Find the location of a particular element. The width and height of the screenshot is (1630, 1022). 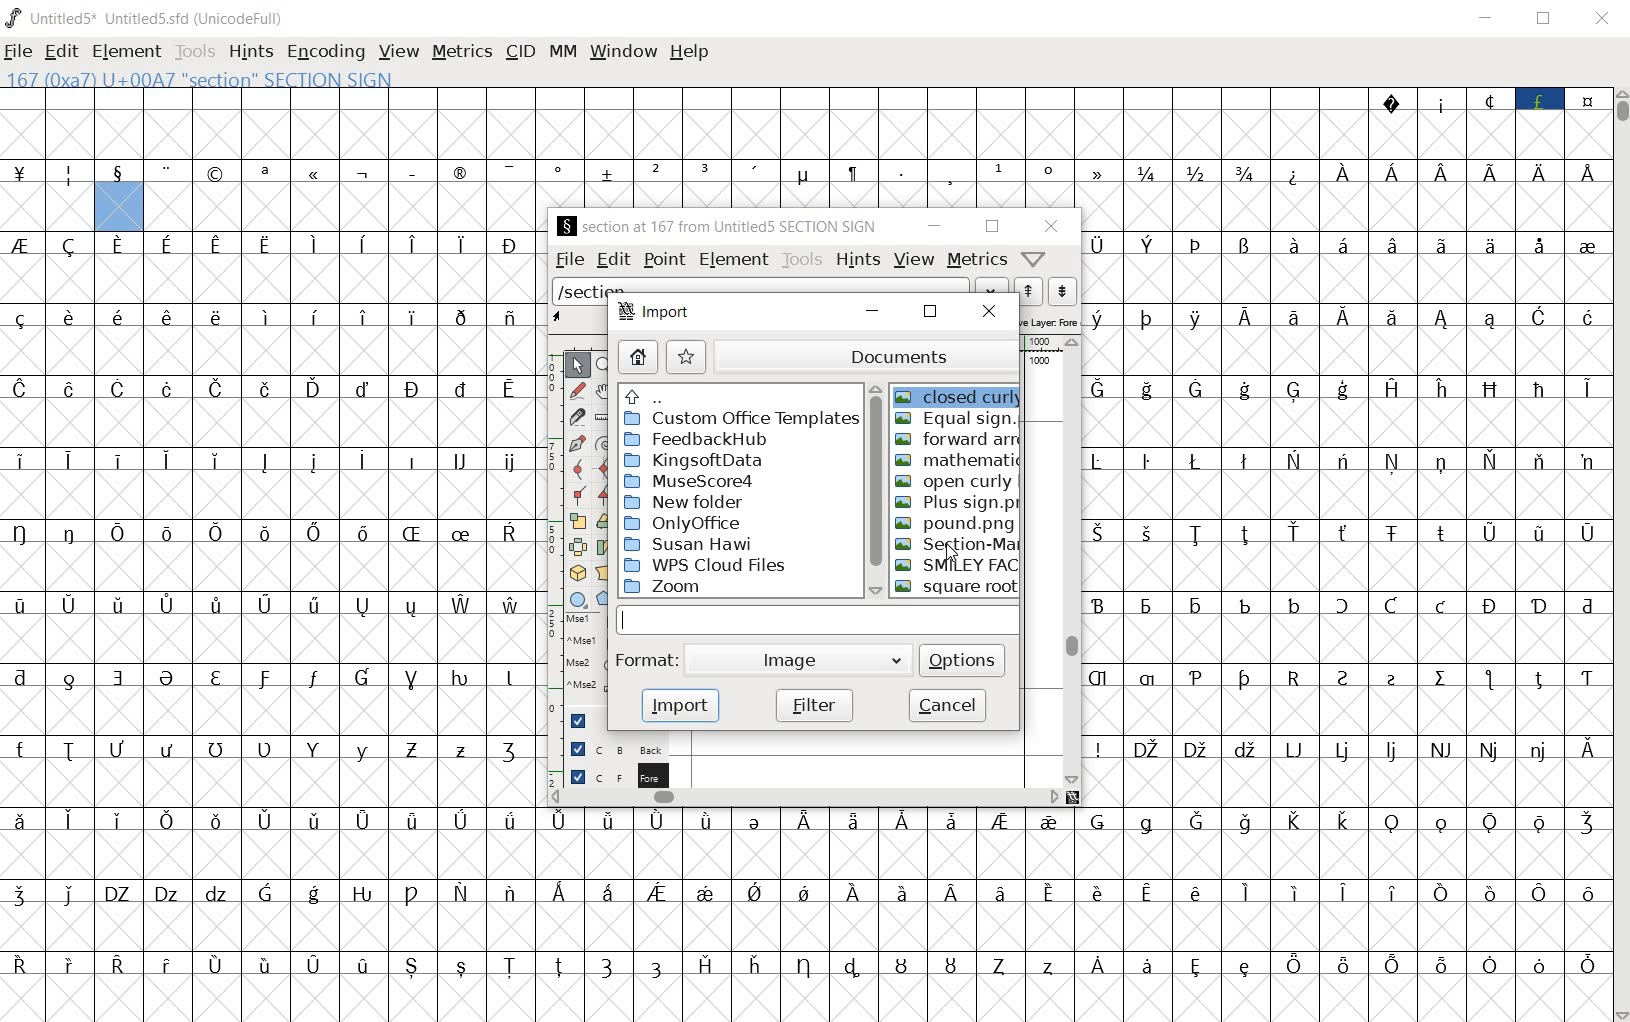

element is located at coordinates (733, 261).